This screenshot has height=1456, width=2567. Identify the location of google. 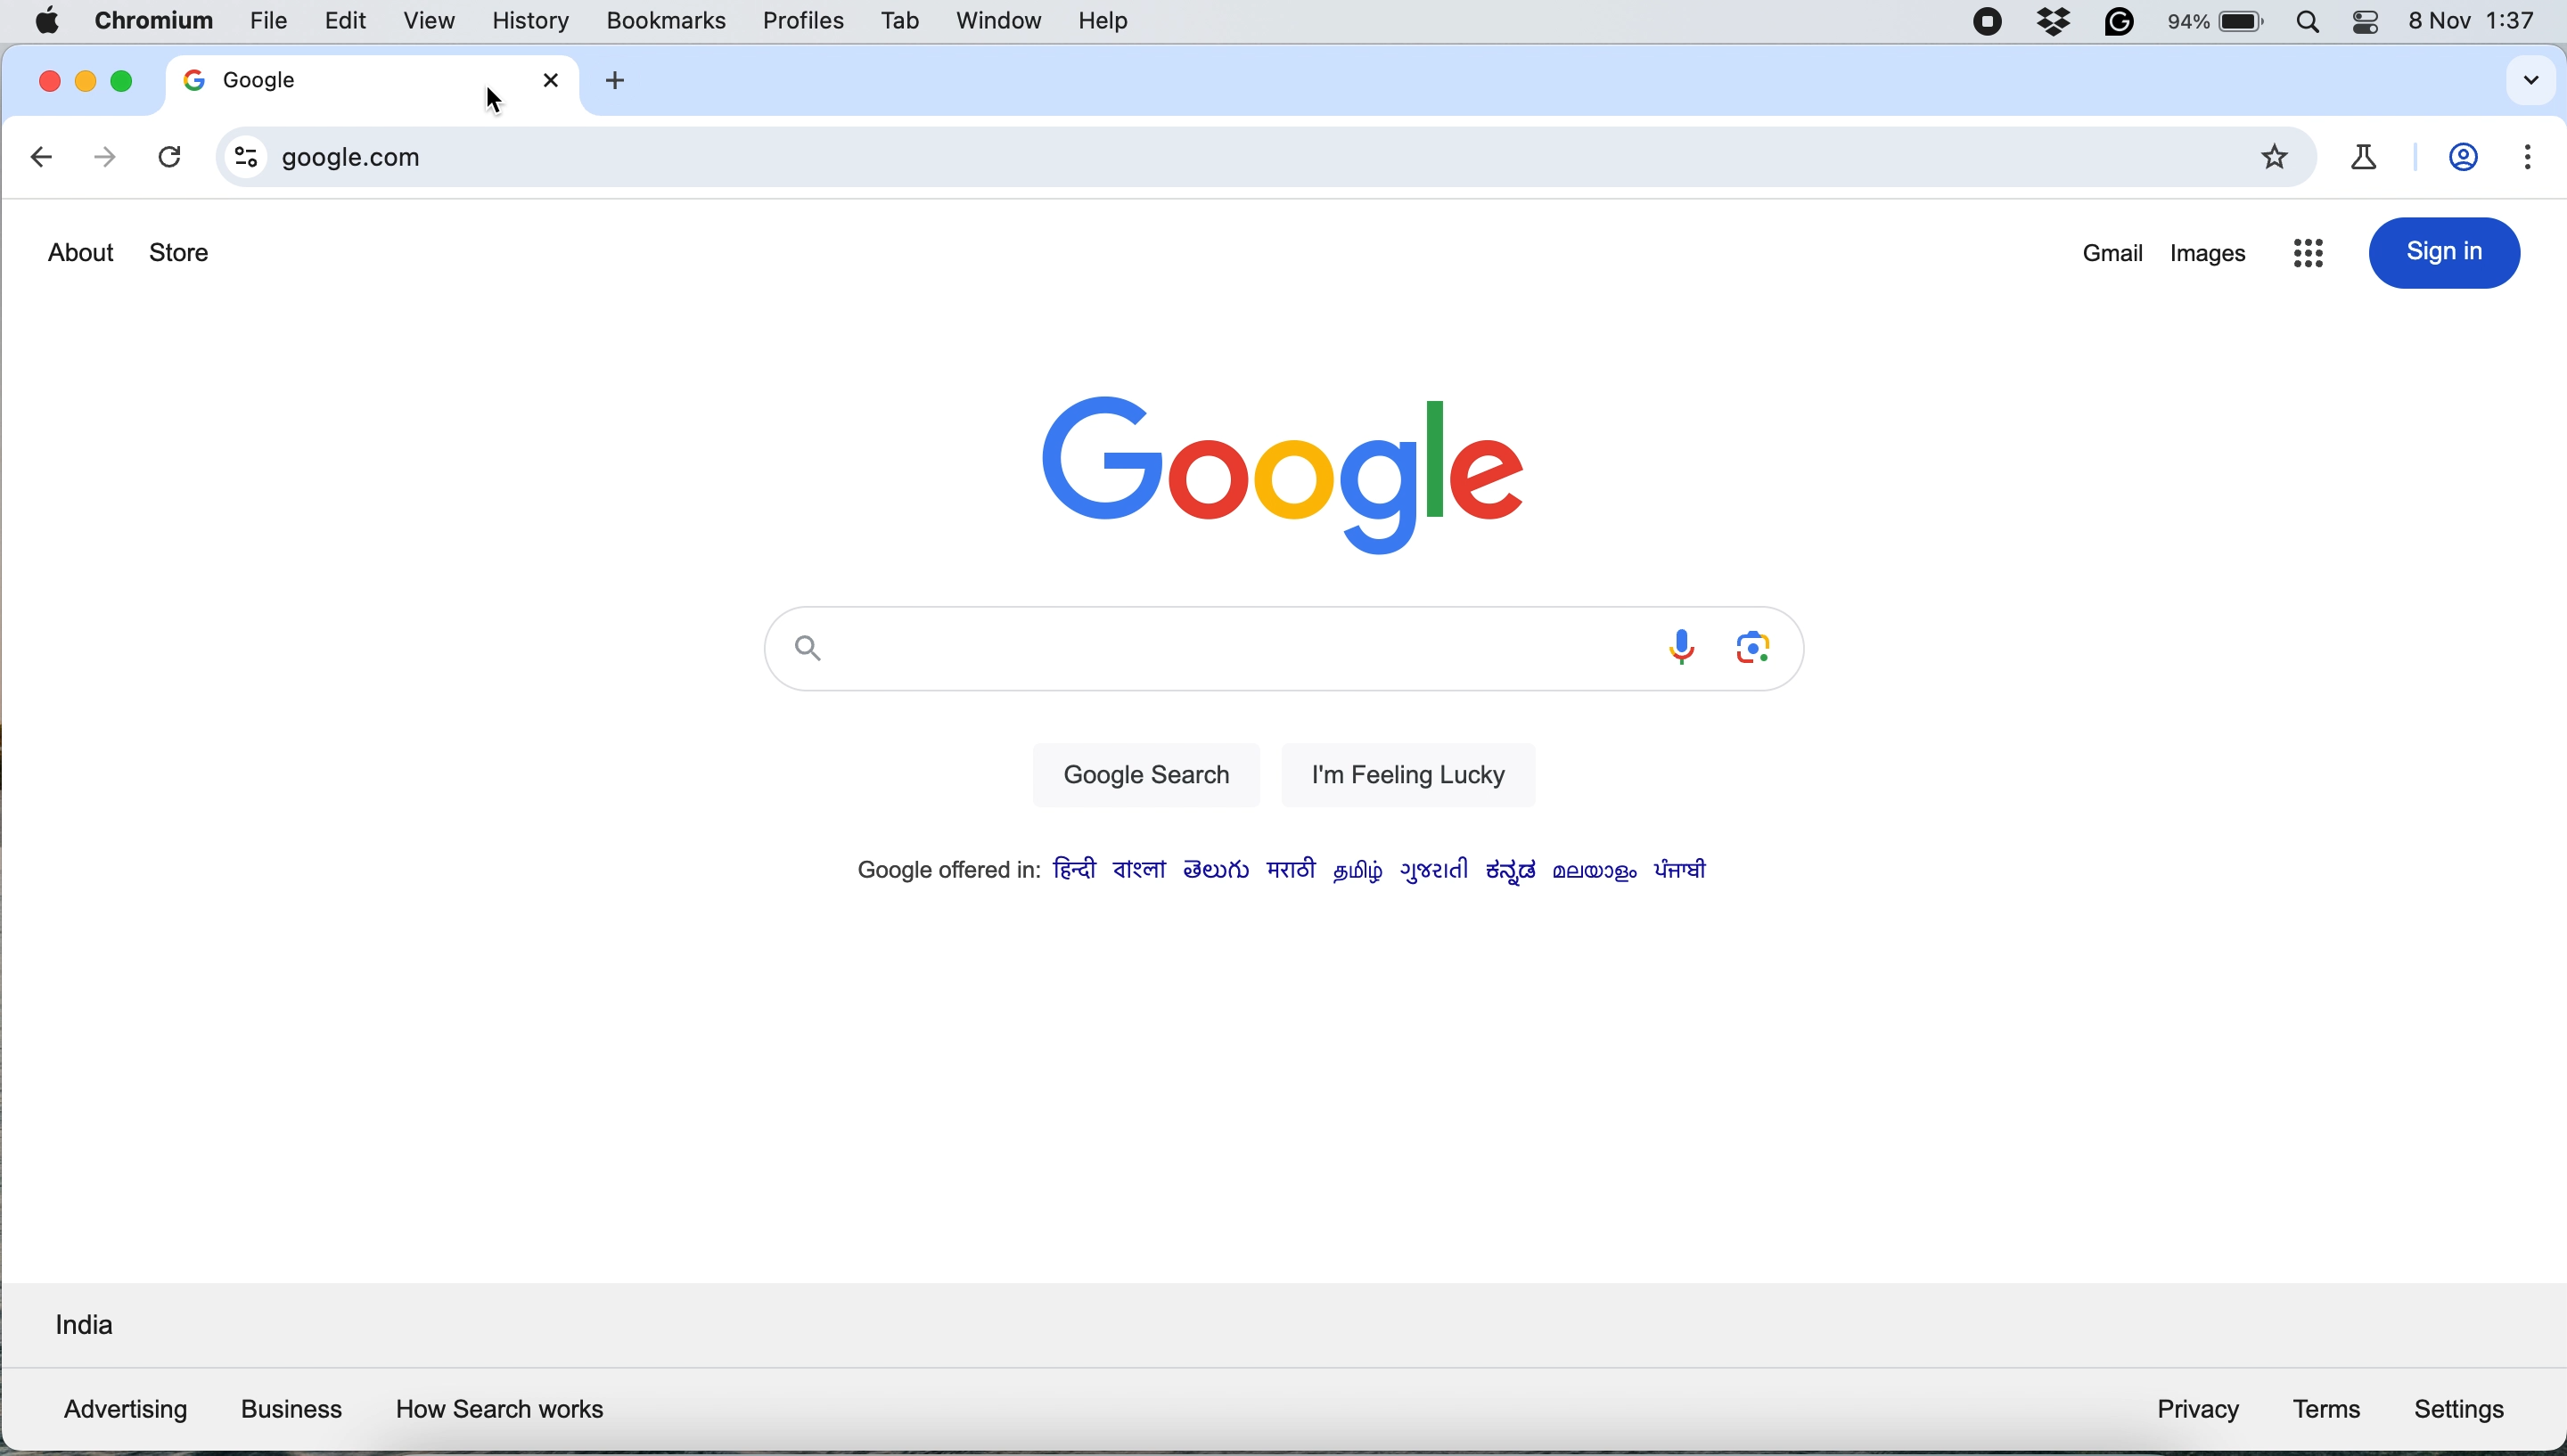
(1286, 469).